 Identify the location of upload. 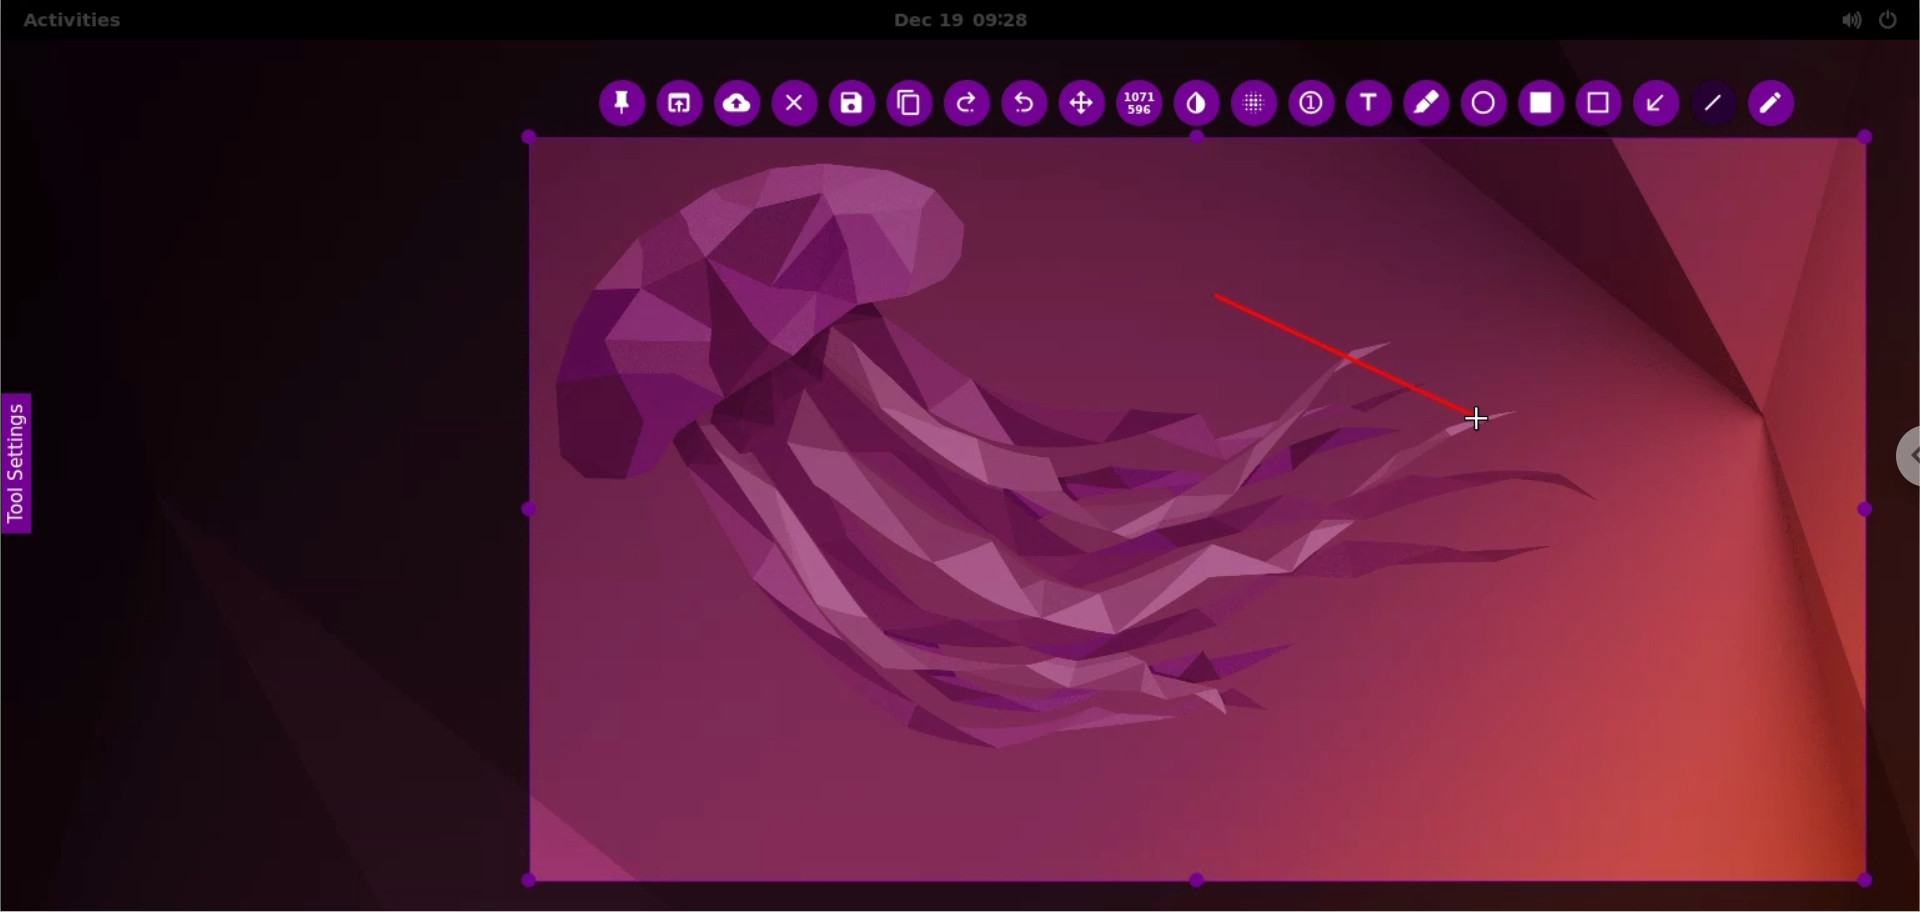
(739, 104).